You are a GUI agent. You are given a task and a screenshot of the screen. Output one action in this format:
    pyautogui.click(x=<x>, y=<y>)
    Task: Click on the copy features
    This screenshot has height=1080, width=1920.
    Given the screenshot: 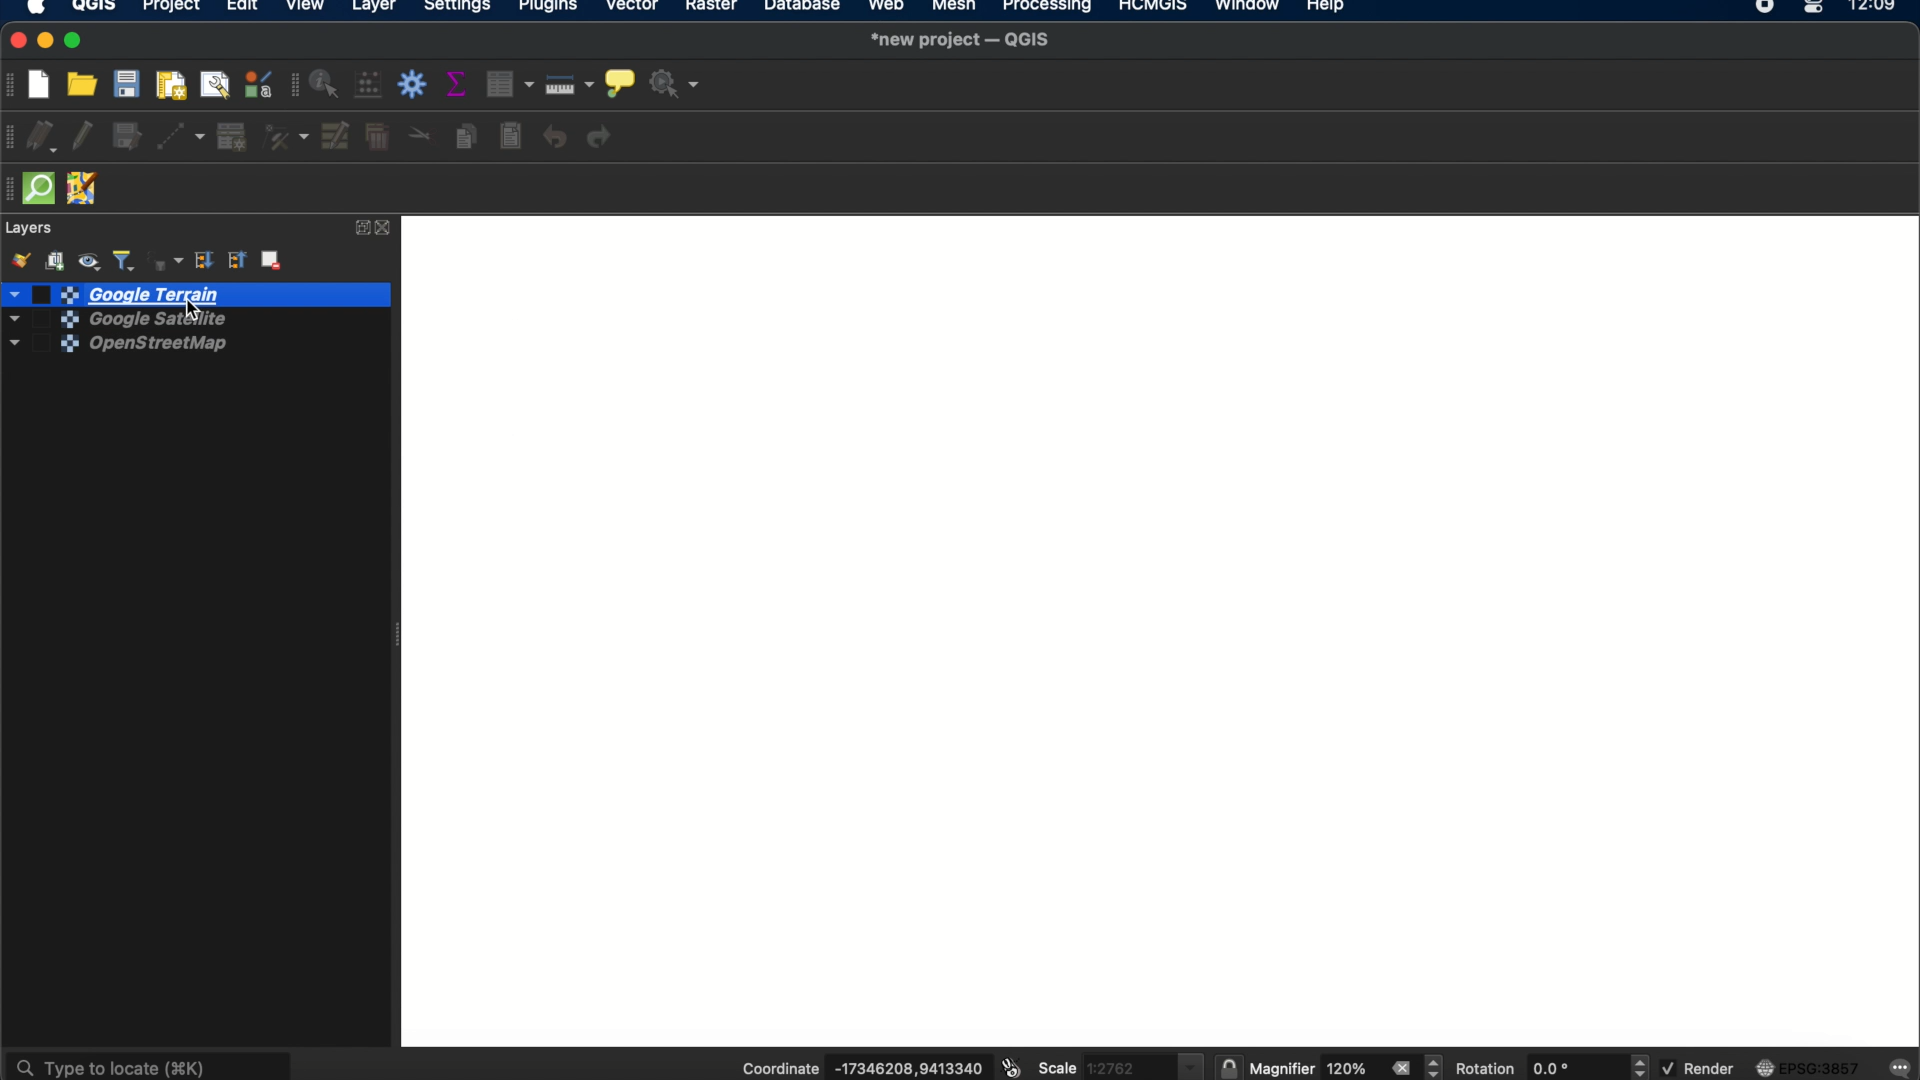 What is the action you would take?
    pyautogui.click(x=465, y=136)
    